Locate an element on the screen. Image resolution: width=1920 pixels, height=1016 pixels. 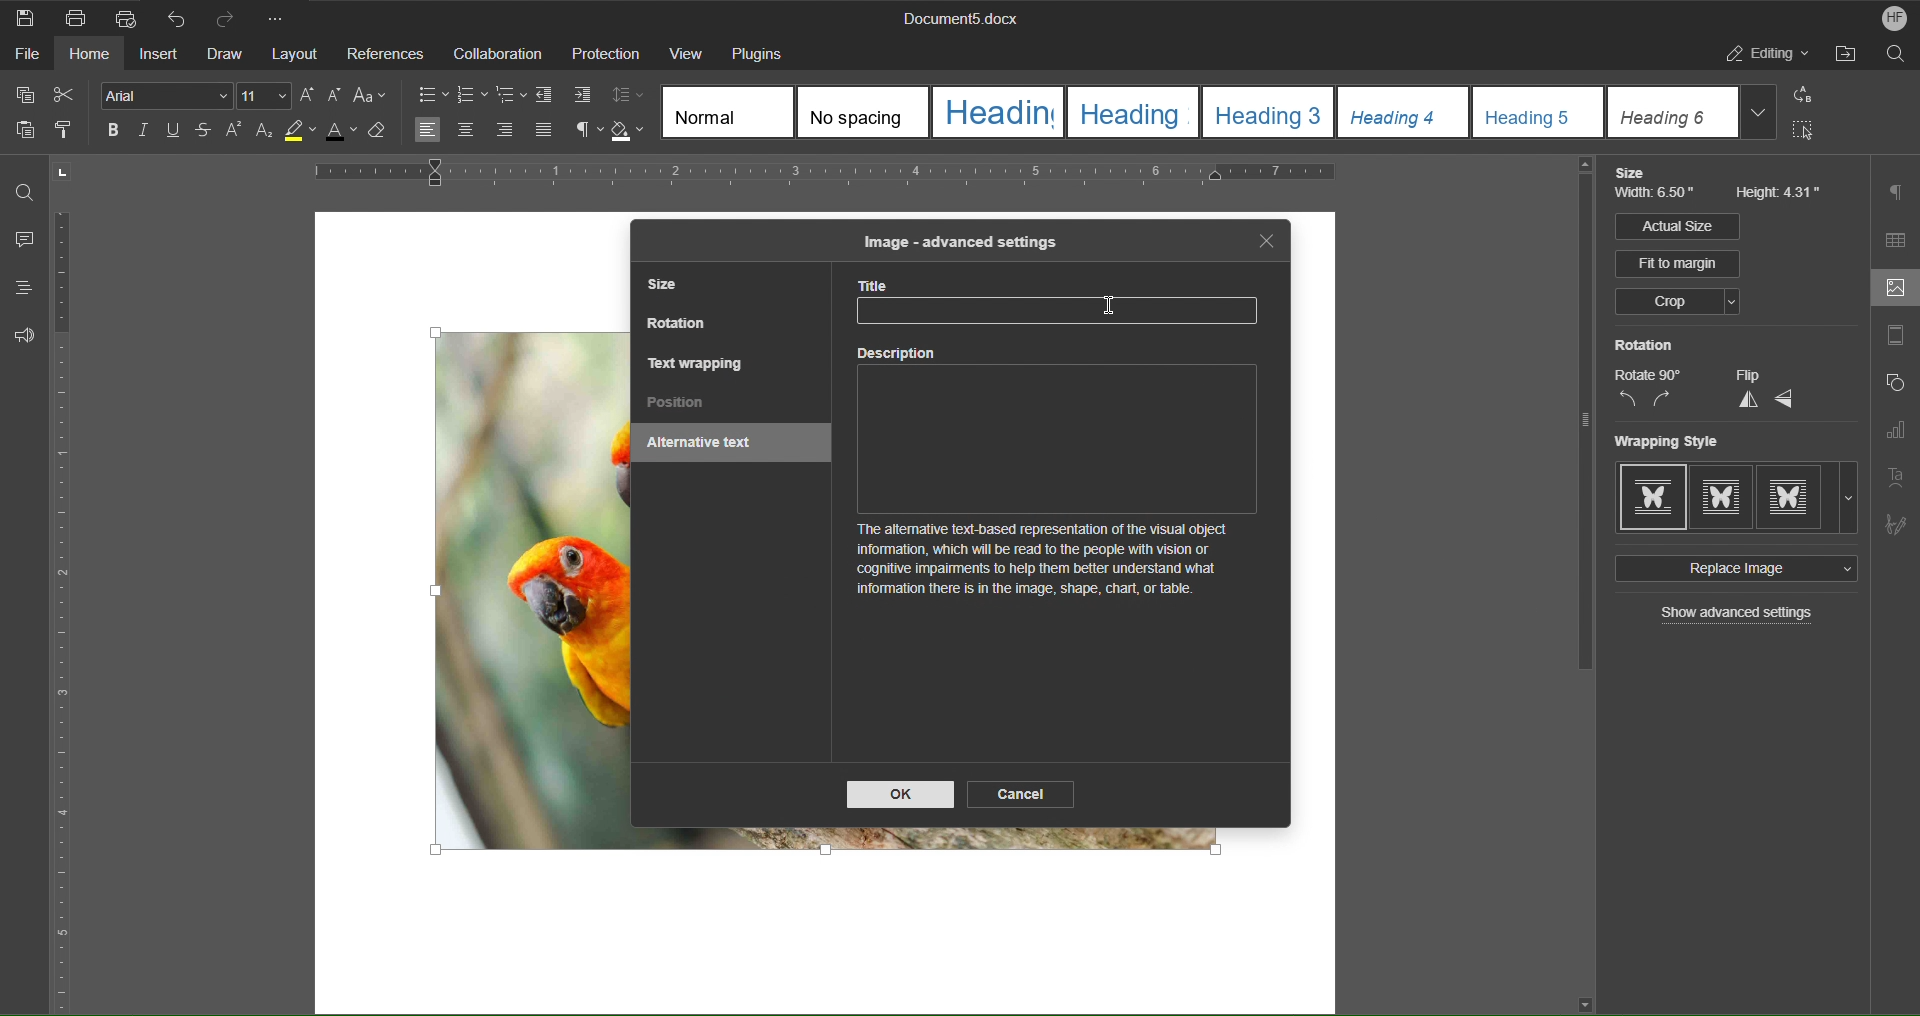
Feedback and Support is located at coordinates (24, 335).